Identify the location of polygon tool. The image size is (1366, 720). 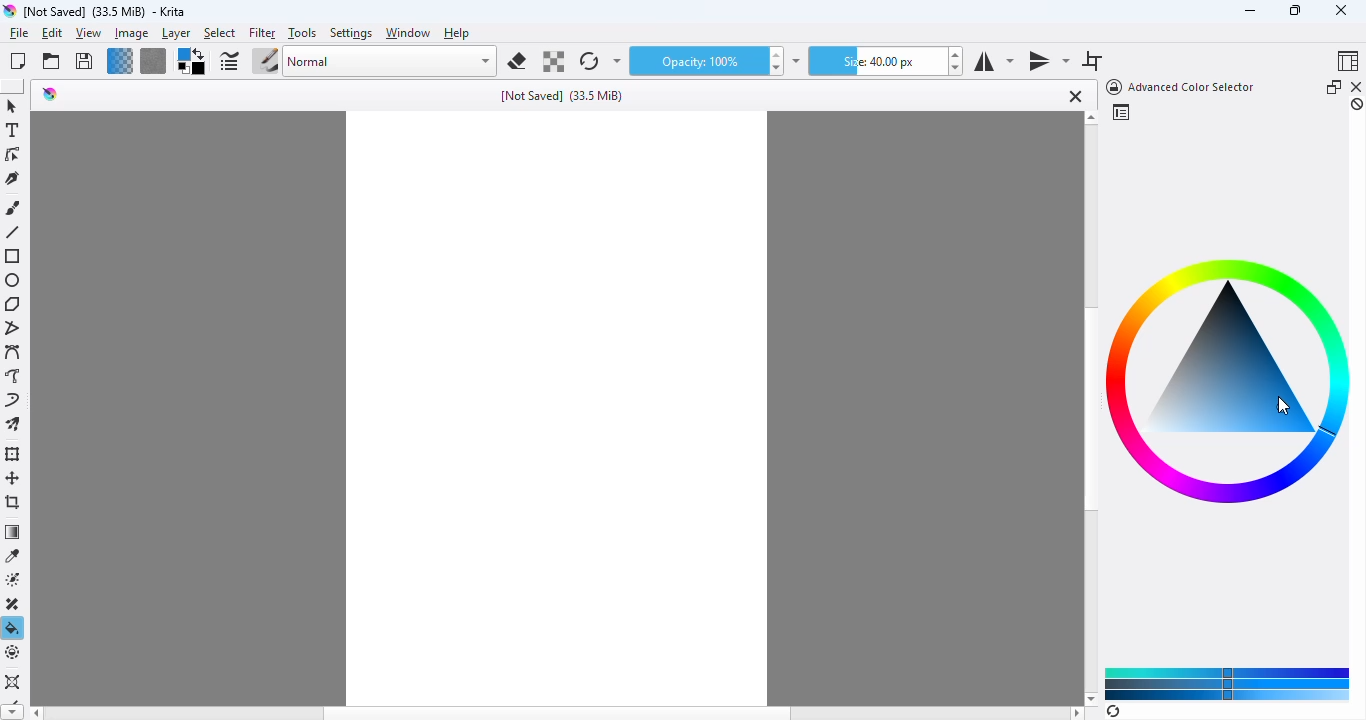
(12, 304).